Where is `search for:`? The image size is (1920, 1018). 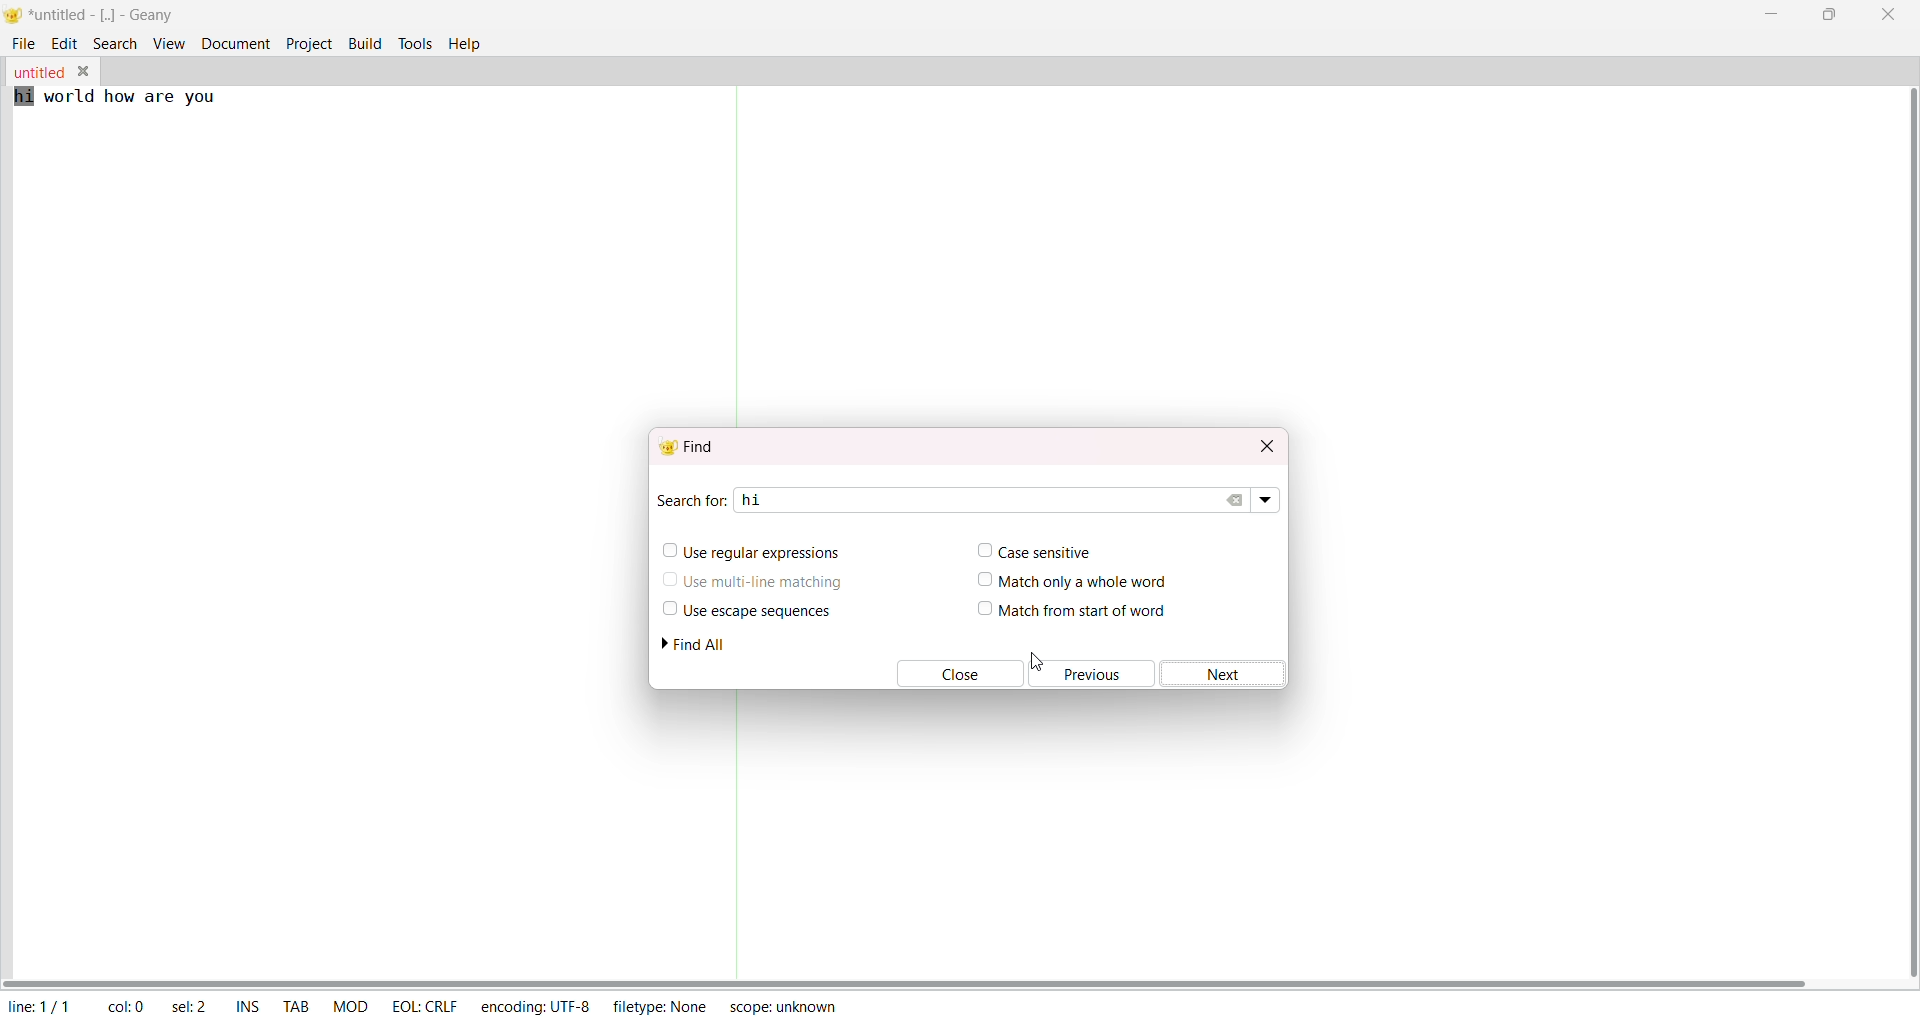 search for: is located at coordinates (692, 500).